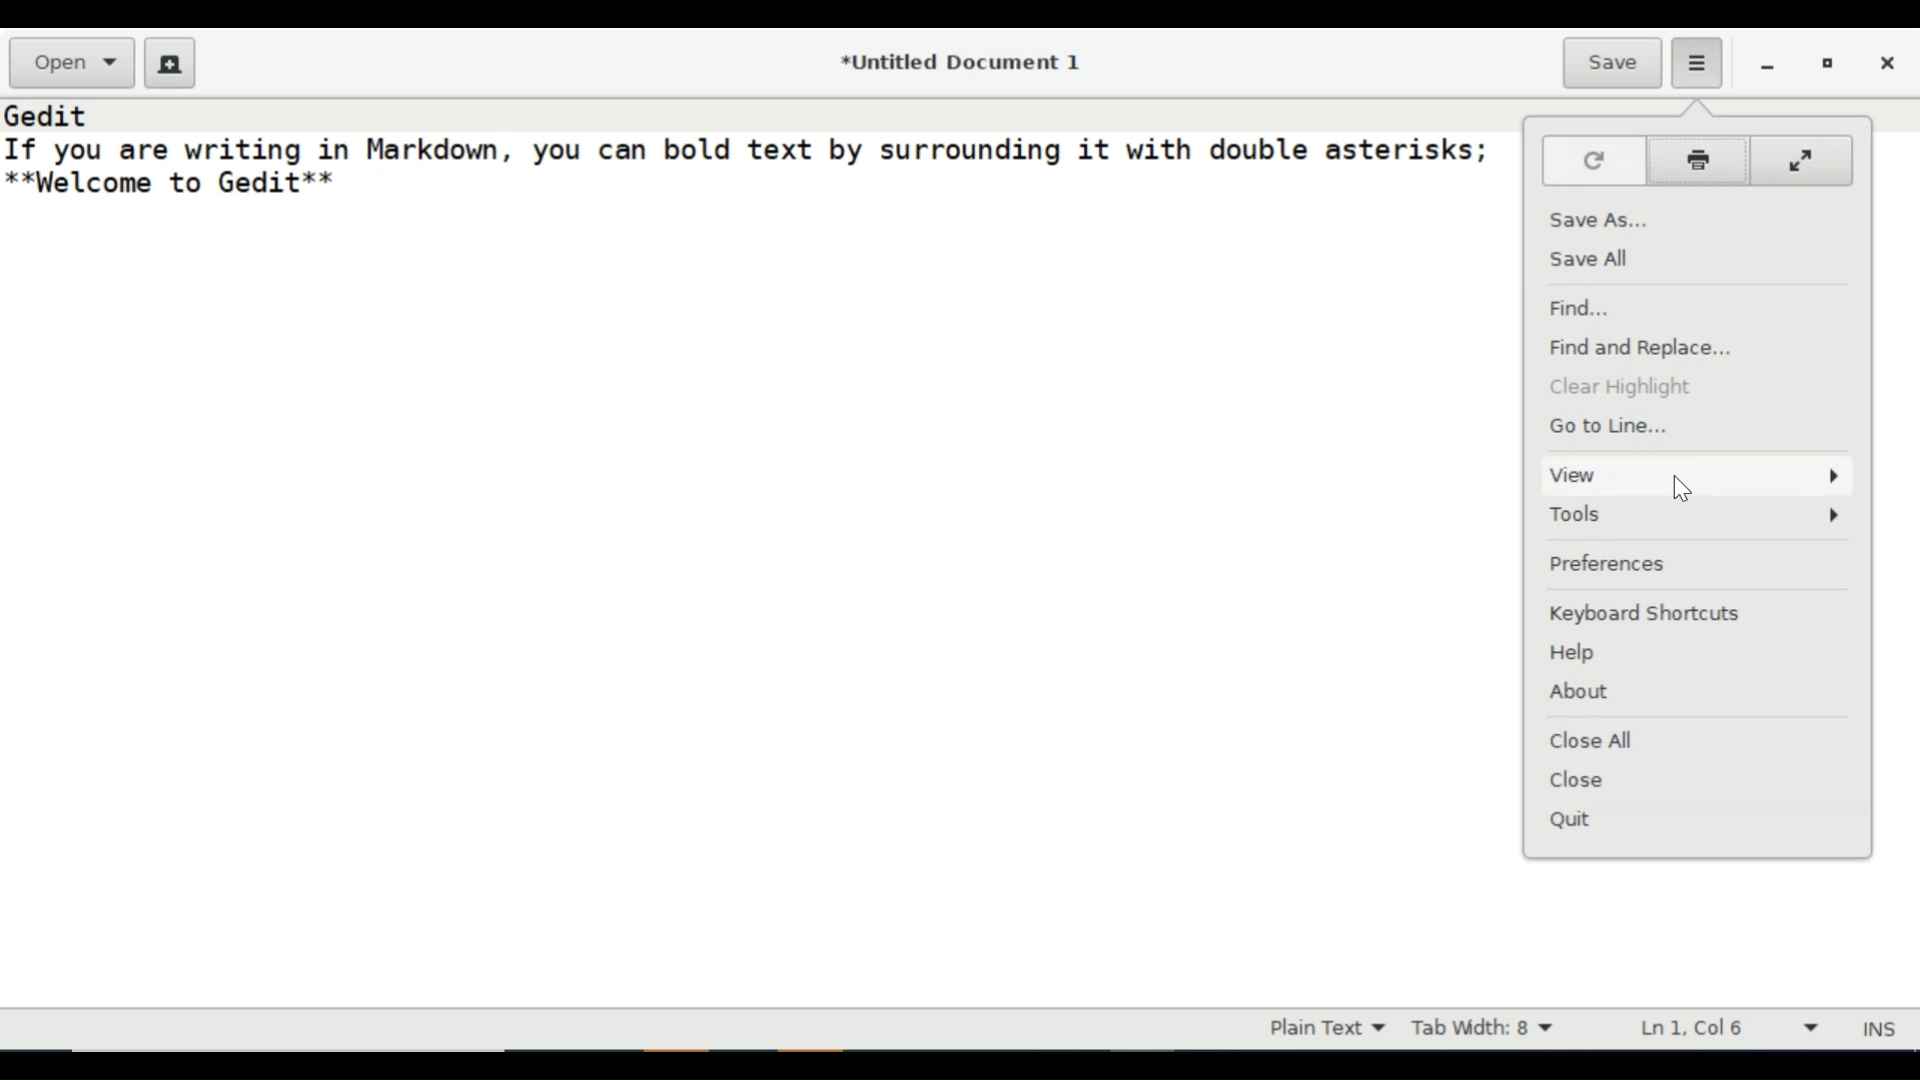  What do you see at coordinates (172, 183) in the screenshot?
I see `**Welcome to Gedit**` at bounding box center [172, 183].